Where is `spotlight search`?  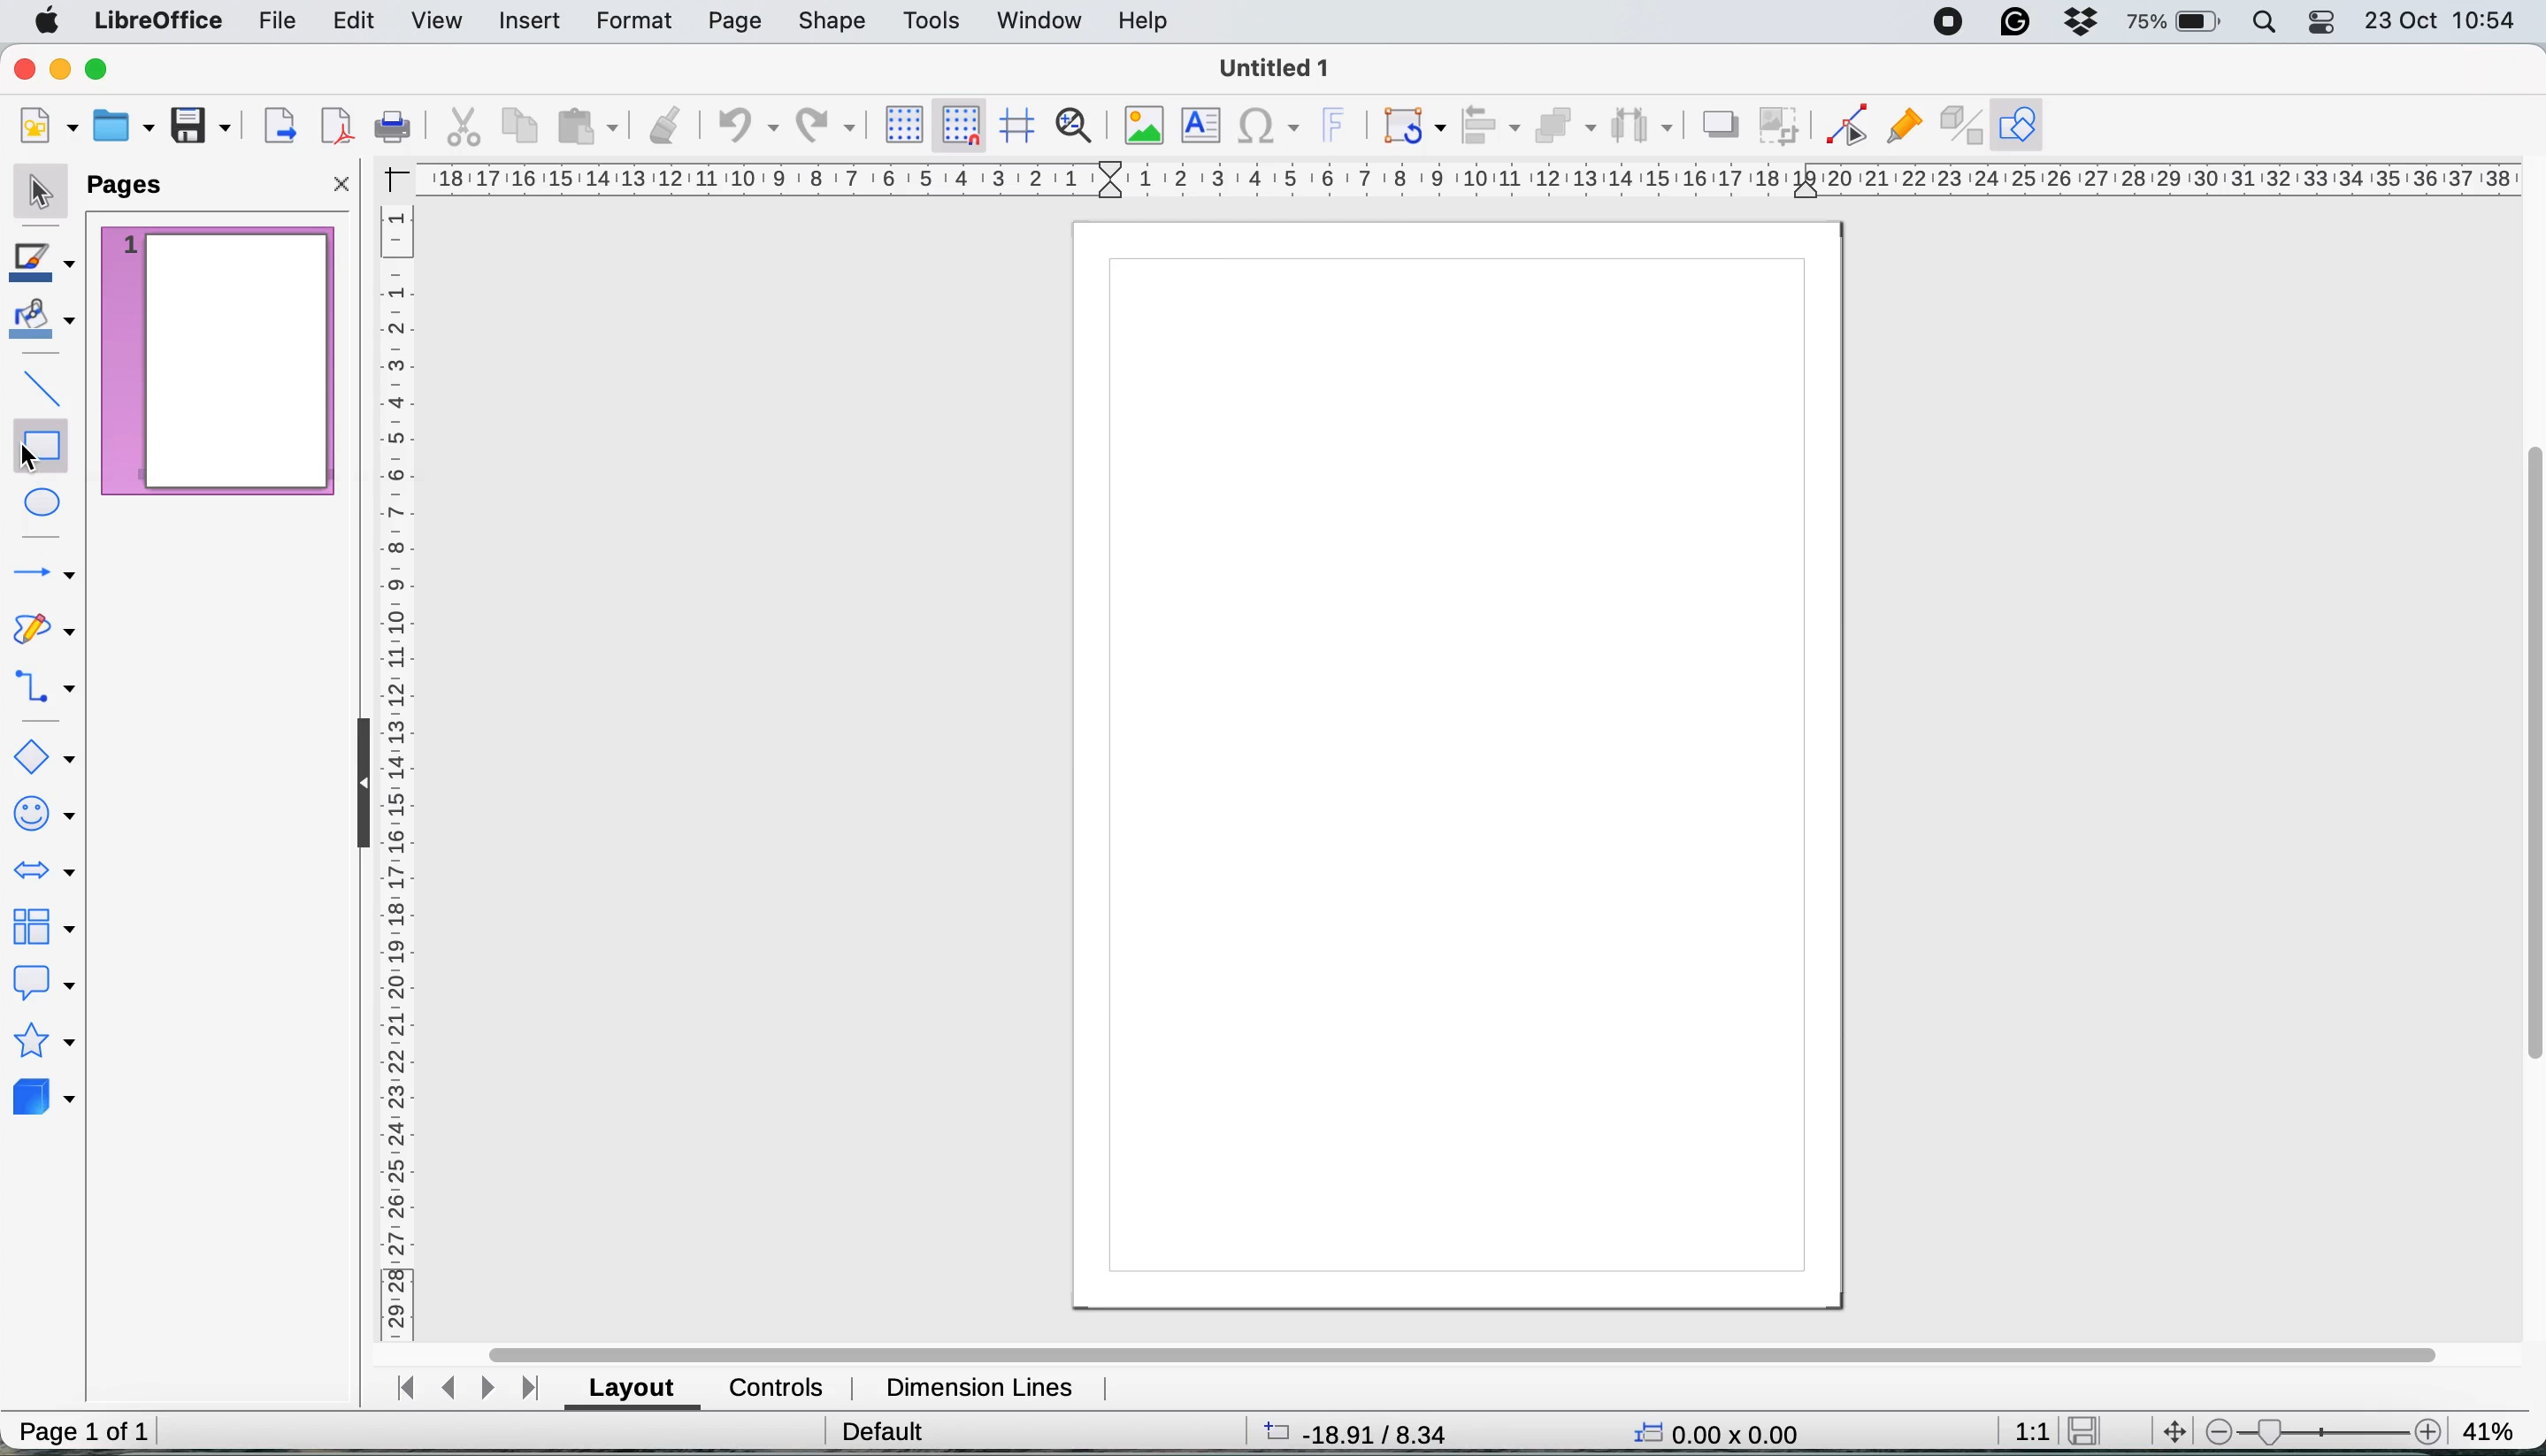 spotlight search is located at coordinates (2266, 23).